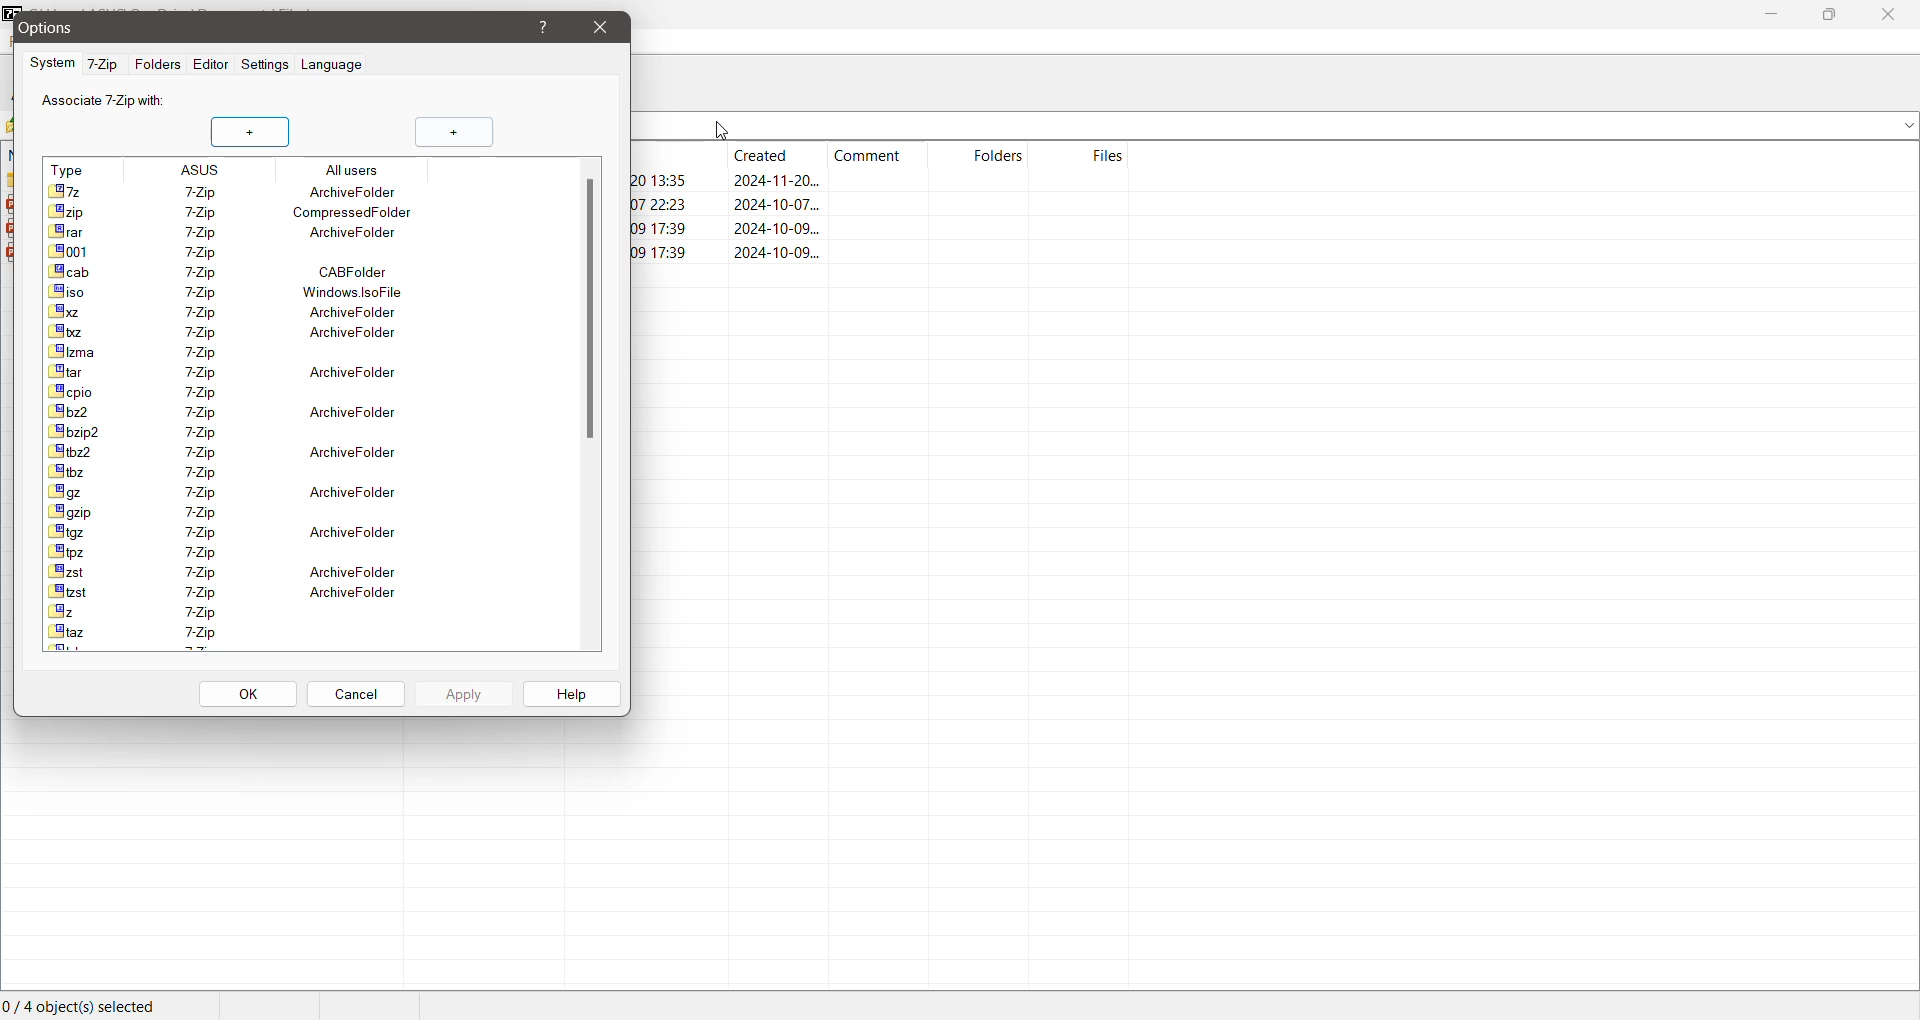 The width and height of the screenshot is (1920, 1020). What do you see at coordinates (237, 391) in the screenshot?
I see `Available system details` at bounding box center [237, 391].